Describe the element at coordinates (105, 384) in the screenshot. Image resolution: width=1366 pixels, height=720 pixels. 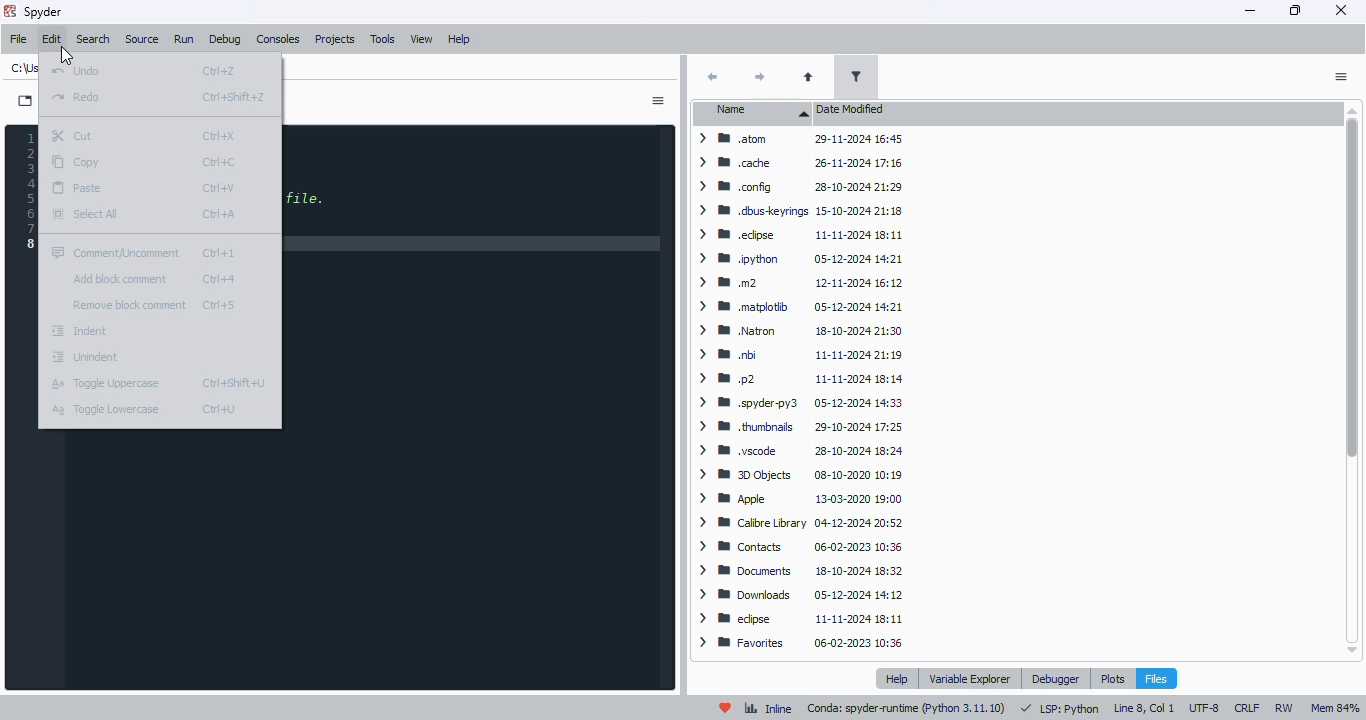
I see `toggle uppercase` at that location.